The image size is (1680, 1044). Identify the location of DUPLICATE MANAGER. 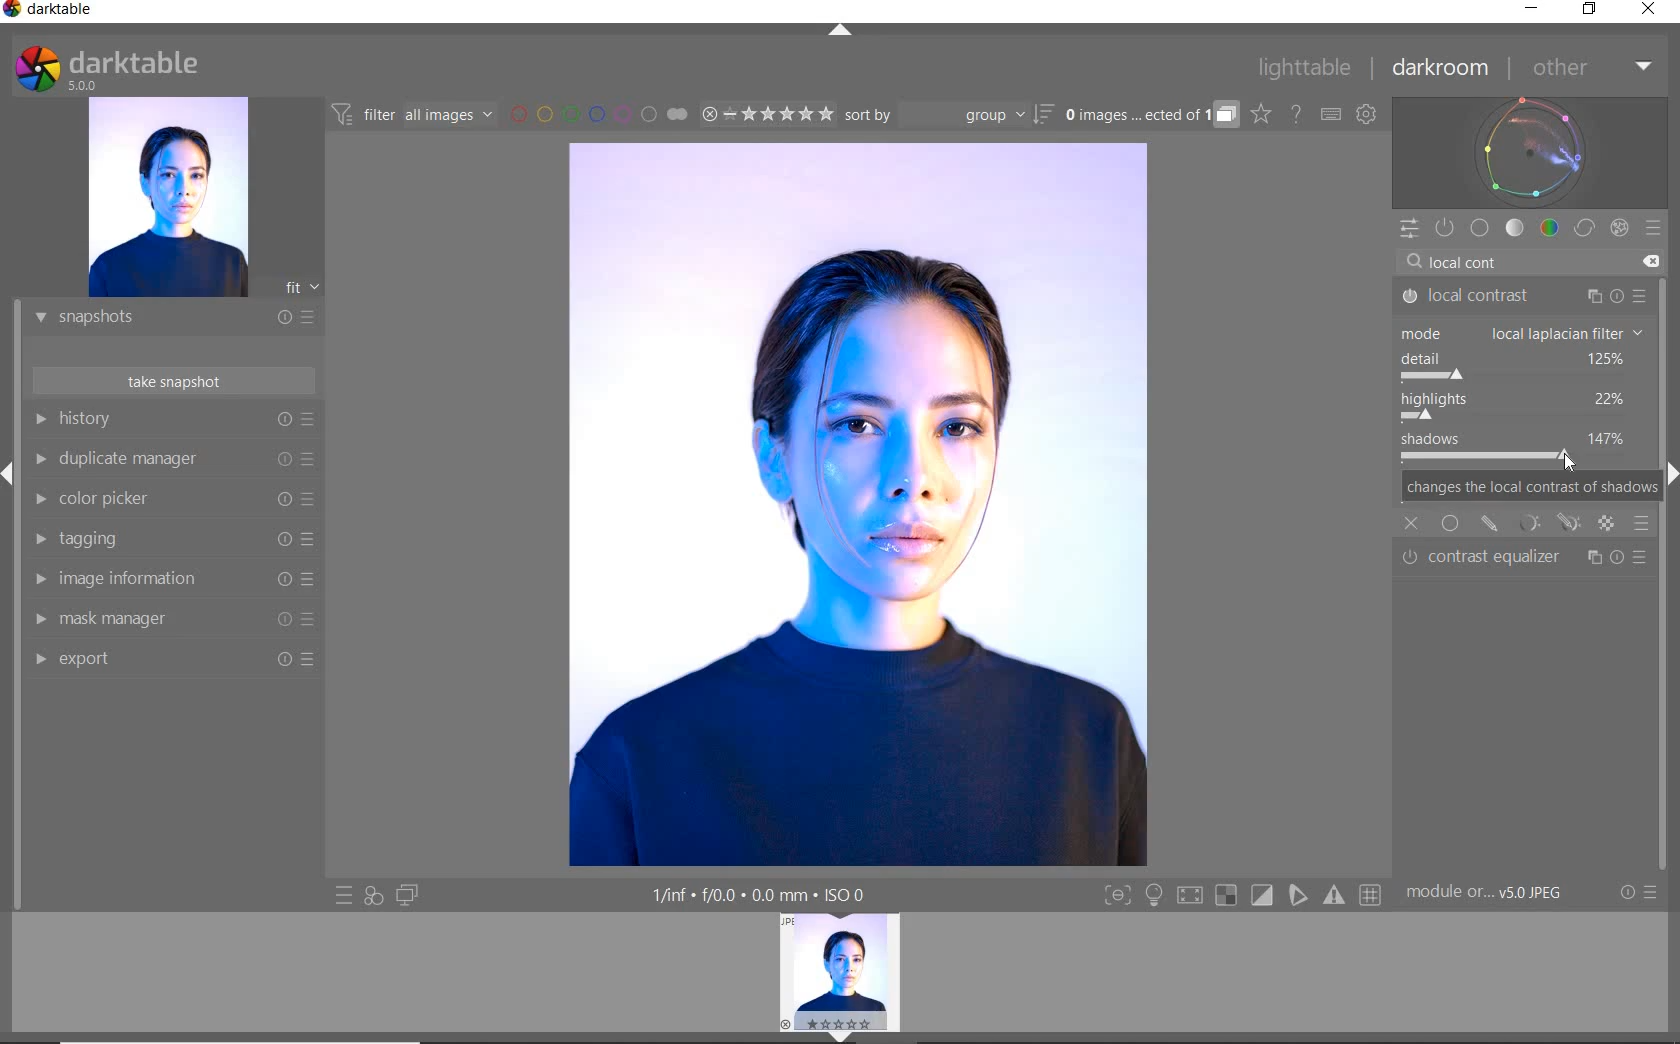
(172, 459).